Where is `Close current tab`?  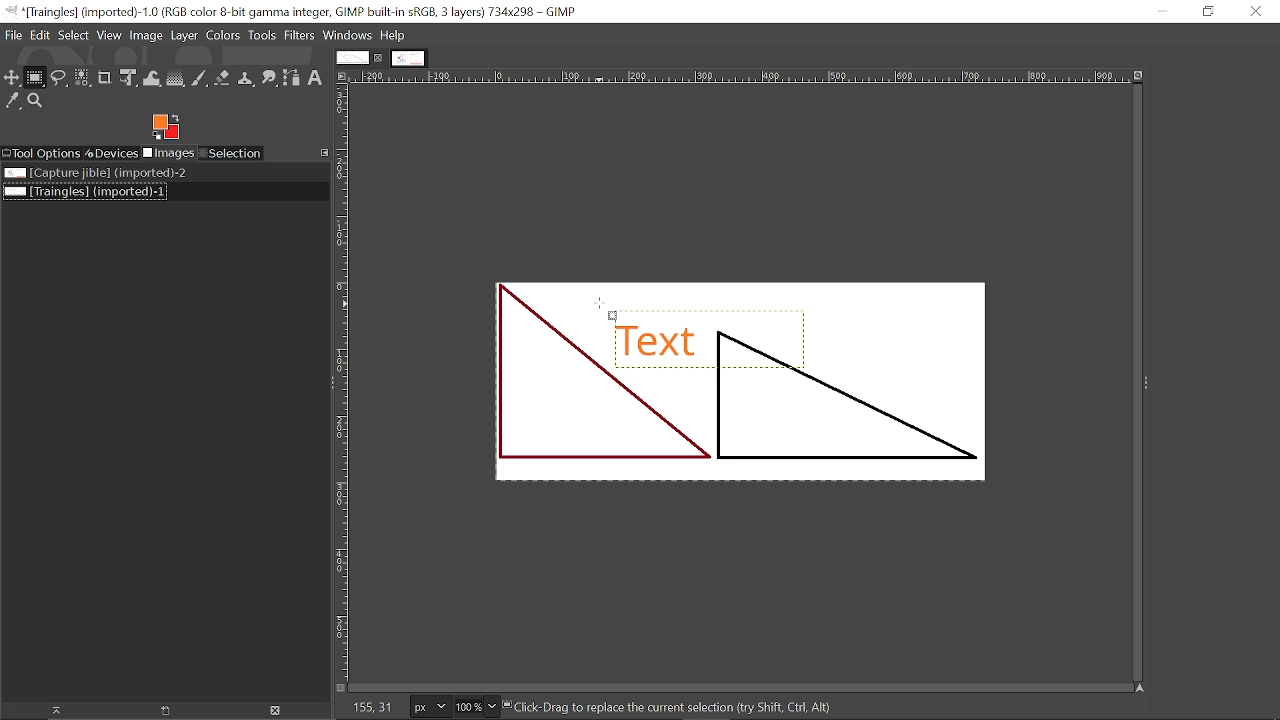 Close current tab is located at coordinates (379, 57).